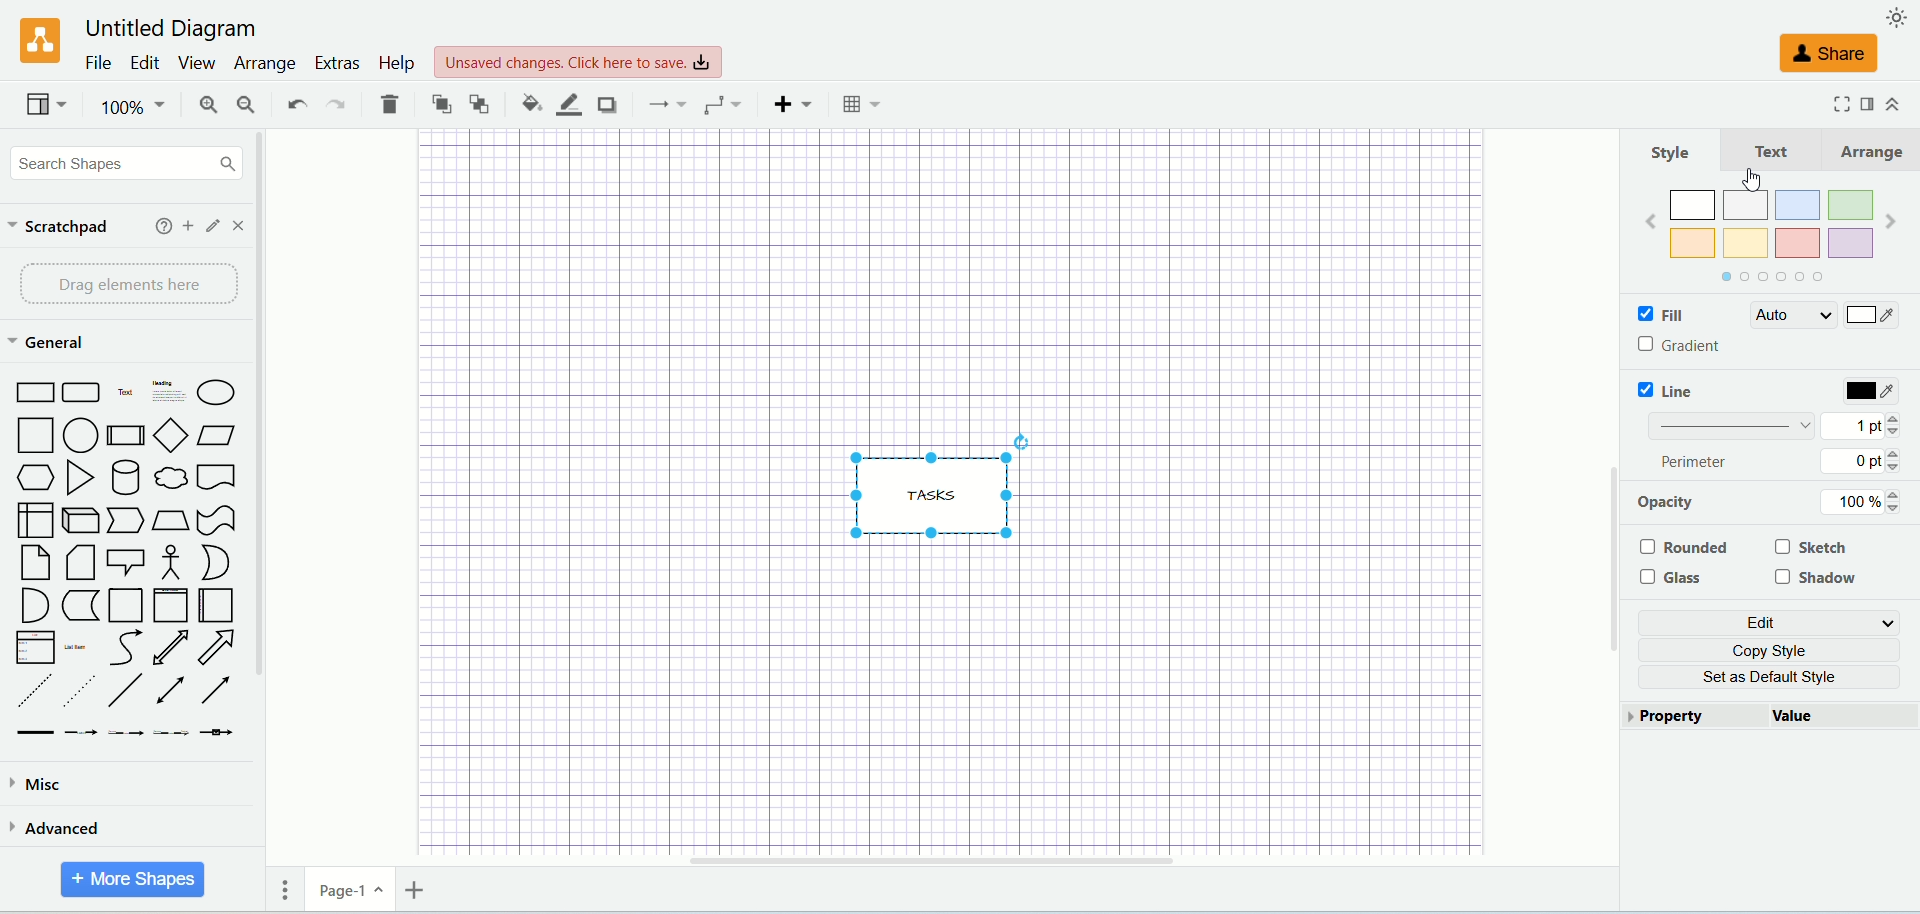 This screenshot has height=914, width=1920. Describe the element at coordinates (335, 63) in the screenshot. I see `extras` at that location.